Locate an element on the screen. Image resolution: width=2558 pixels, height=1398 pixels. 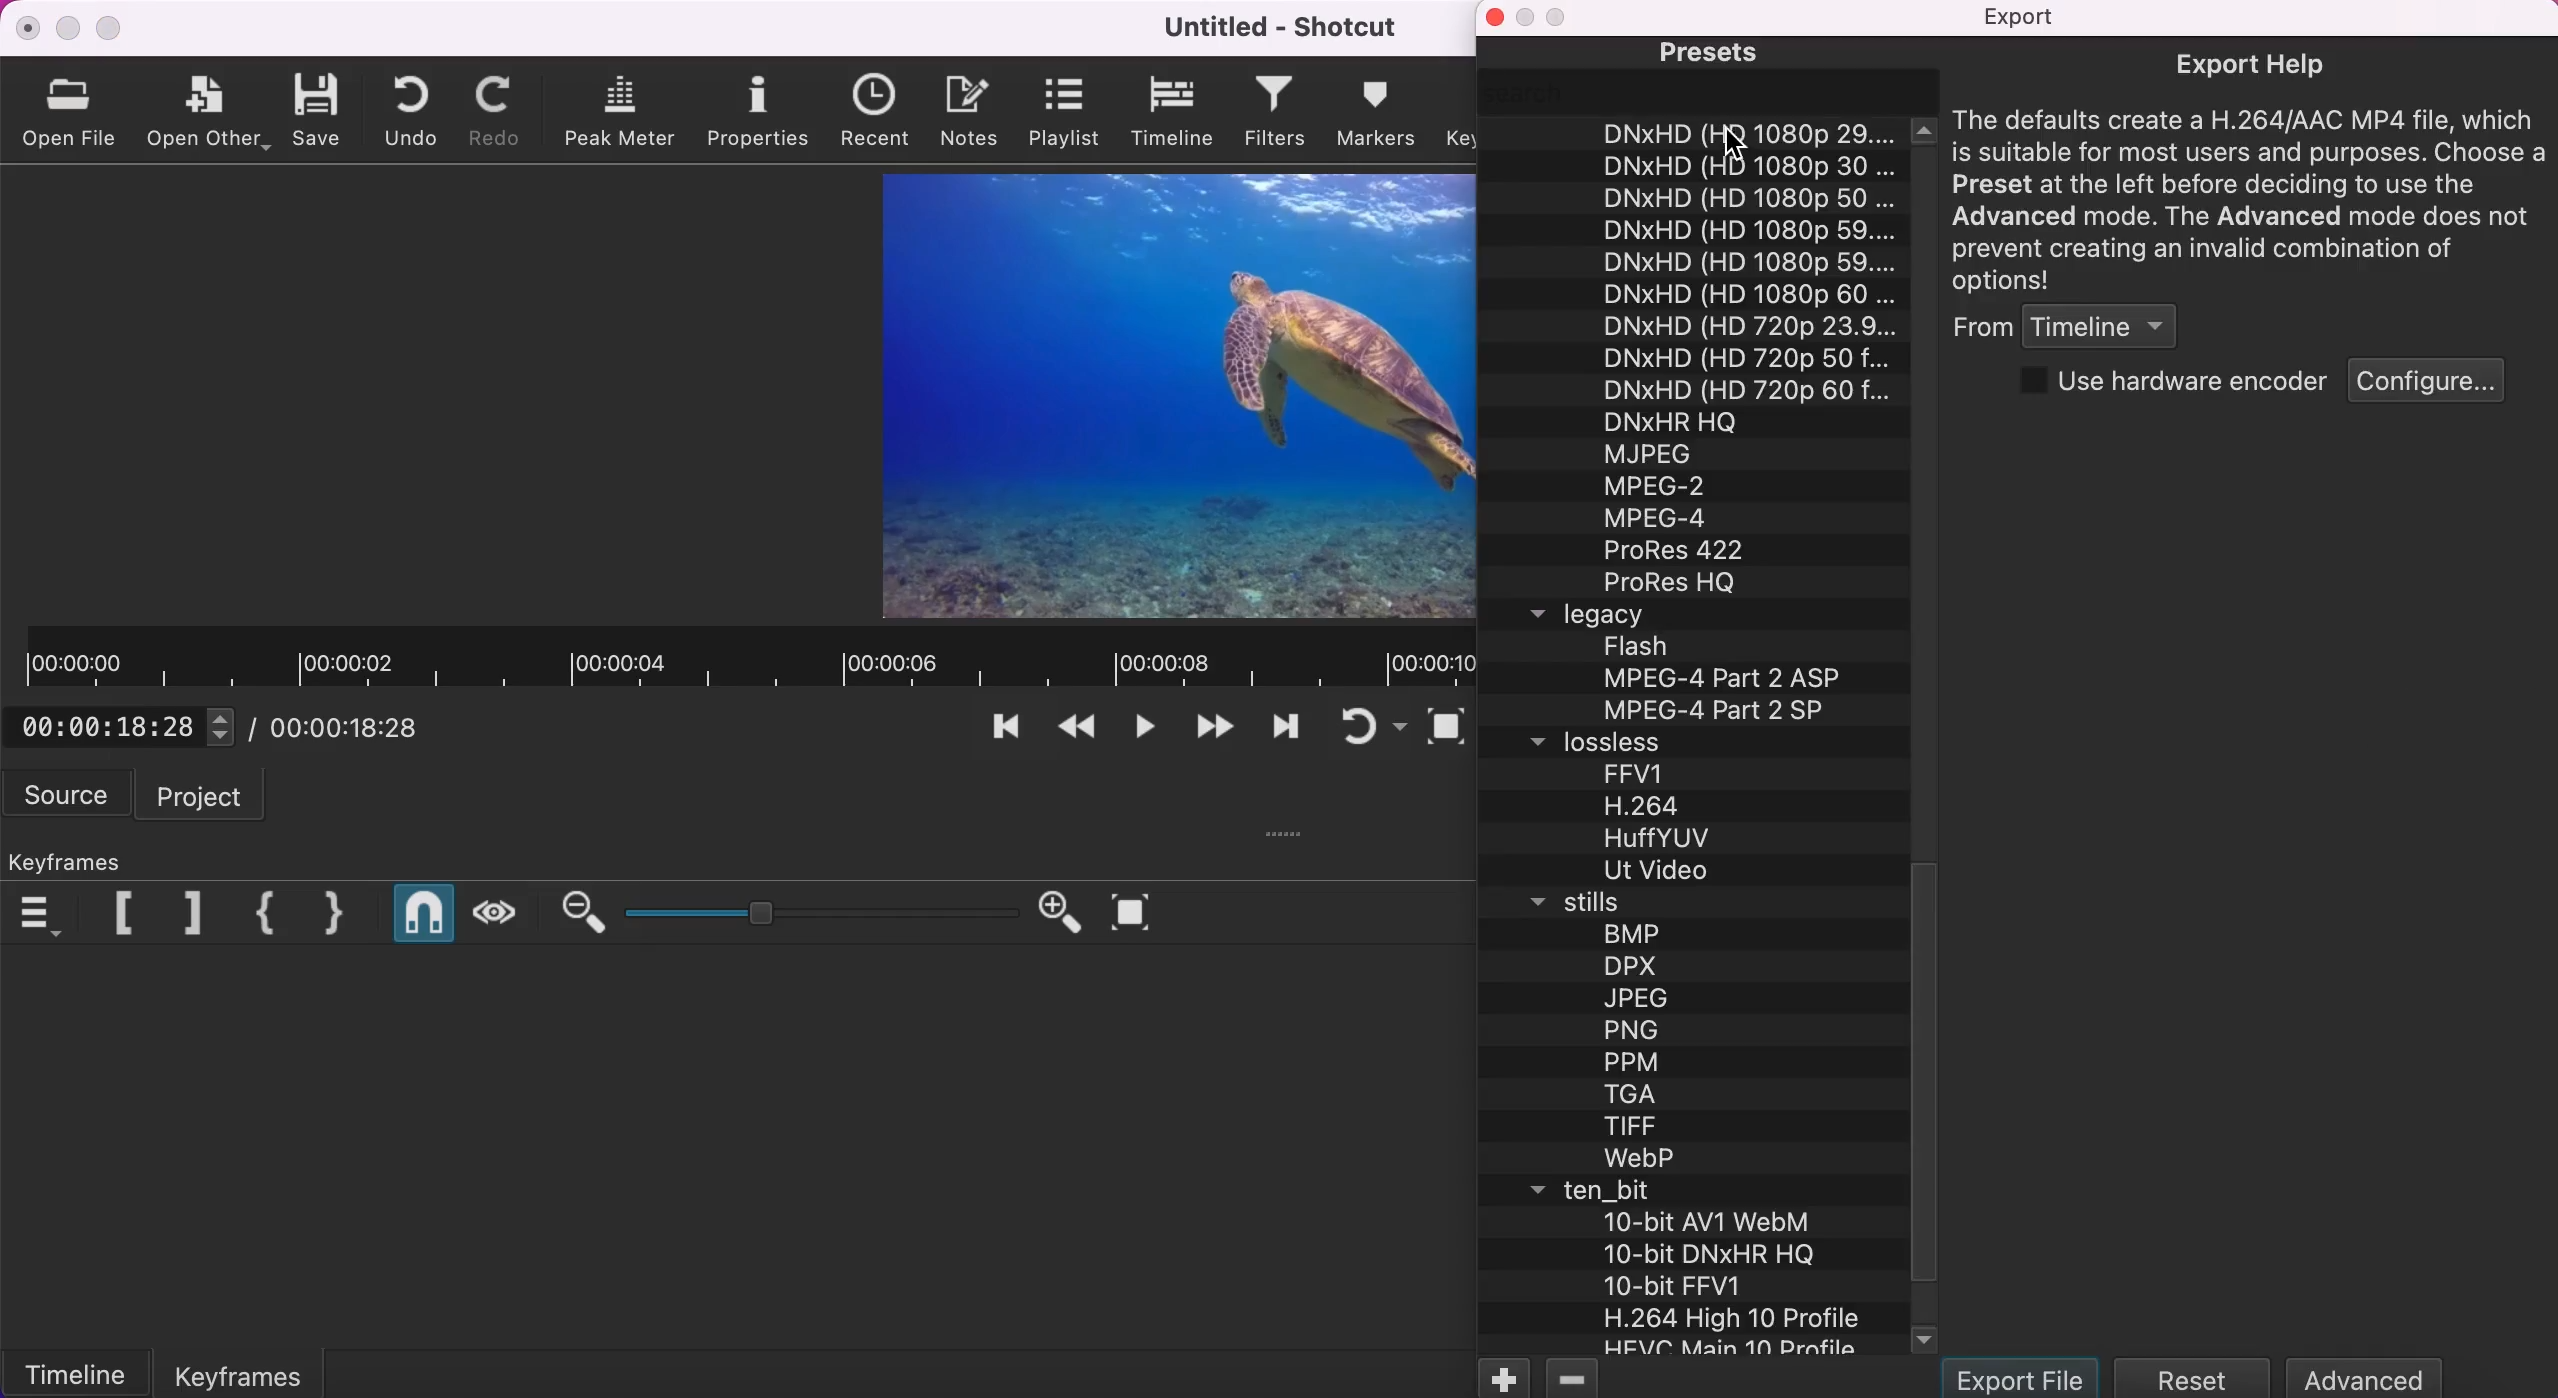
list of lossless presets is located at coordinates (1696, 821).